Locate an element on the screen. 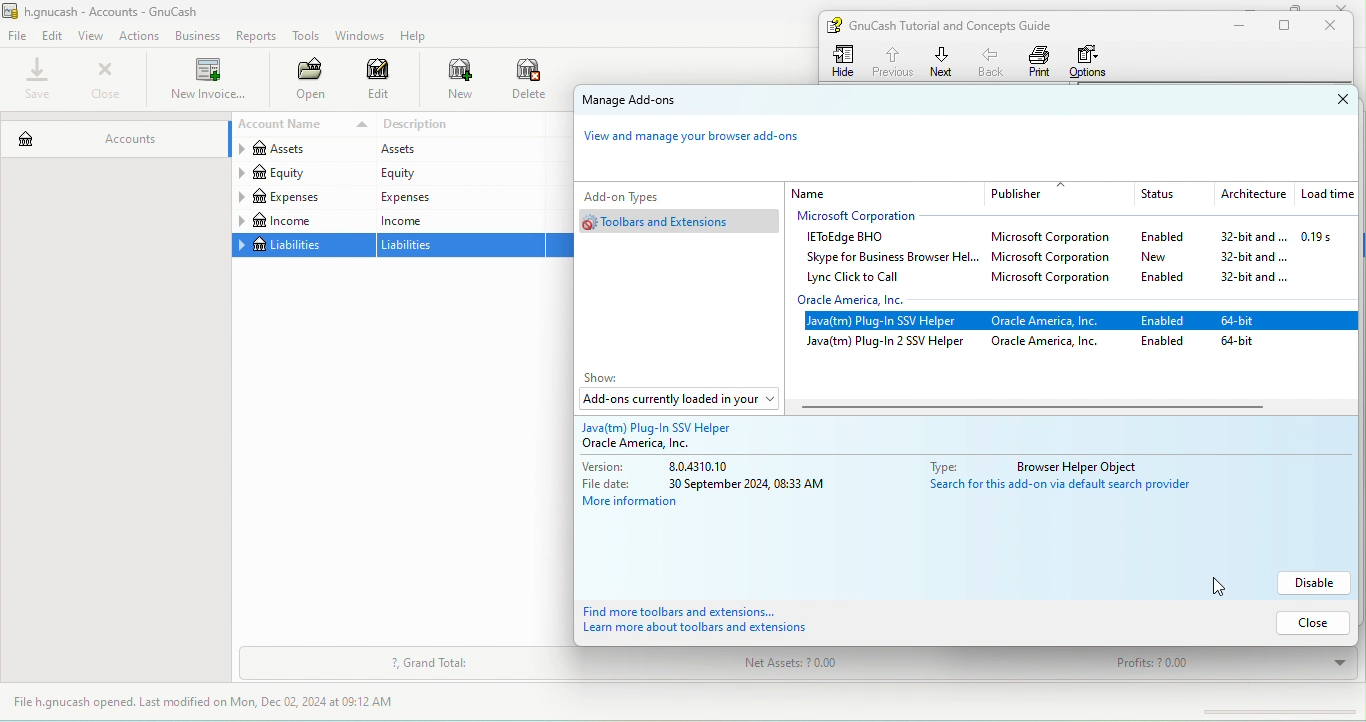 This screenshot has height=722, width=1366. enabled is located at coordinates (1162, 238).